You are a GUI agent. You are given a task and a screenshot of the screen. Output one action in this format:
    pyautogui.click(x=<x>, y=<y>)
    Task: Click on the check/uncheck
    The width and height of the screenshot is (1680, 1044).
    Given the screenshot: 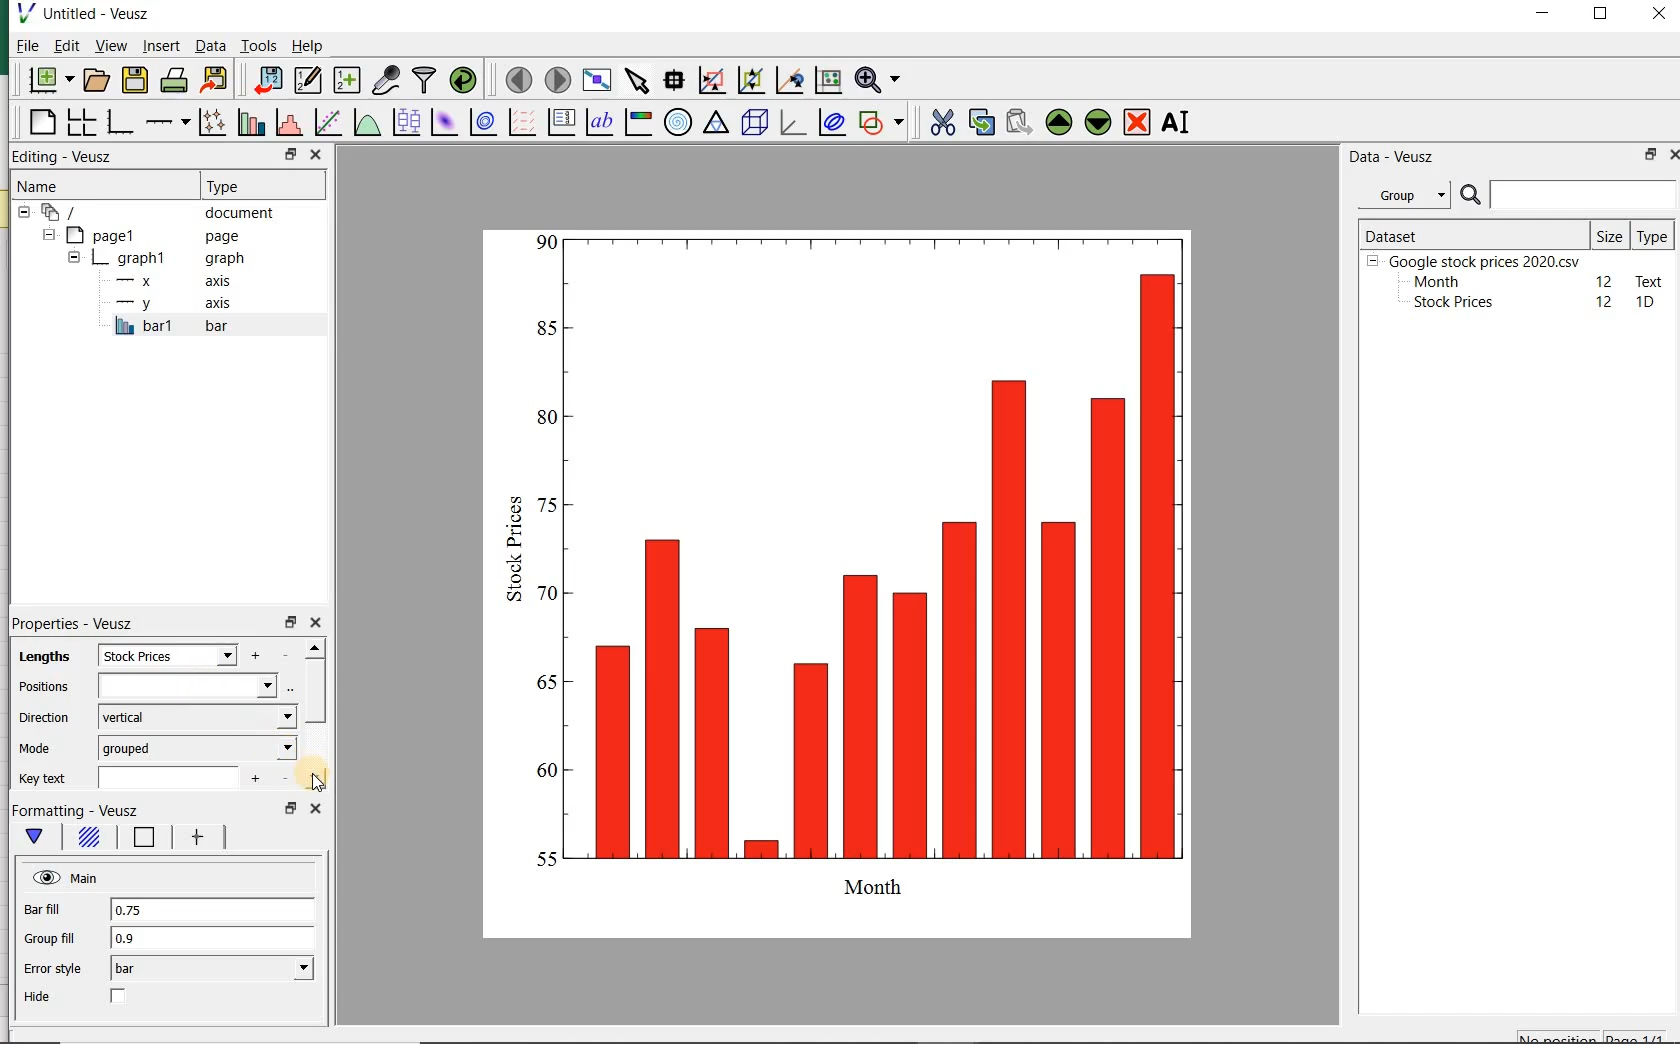 What is the action you would take?
    pyautogui.click(x=120, y=997)
    